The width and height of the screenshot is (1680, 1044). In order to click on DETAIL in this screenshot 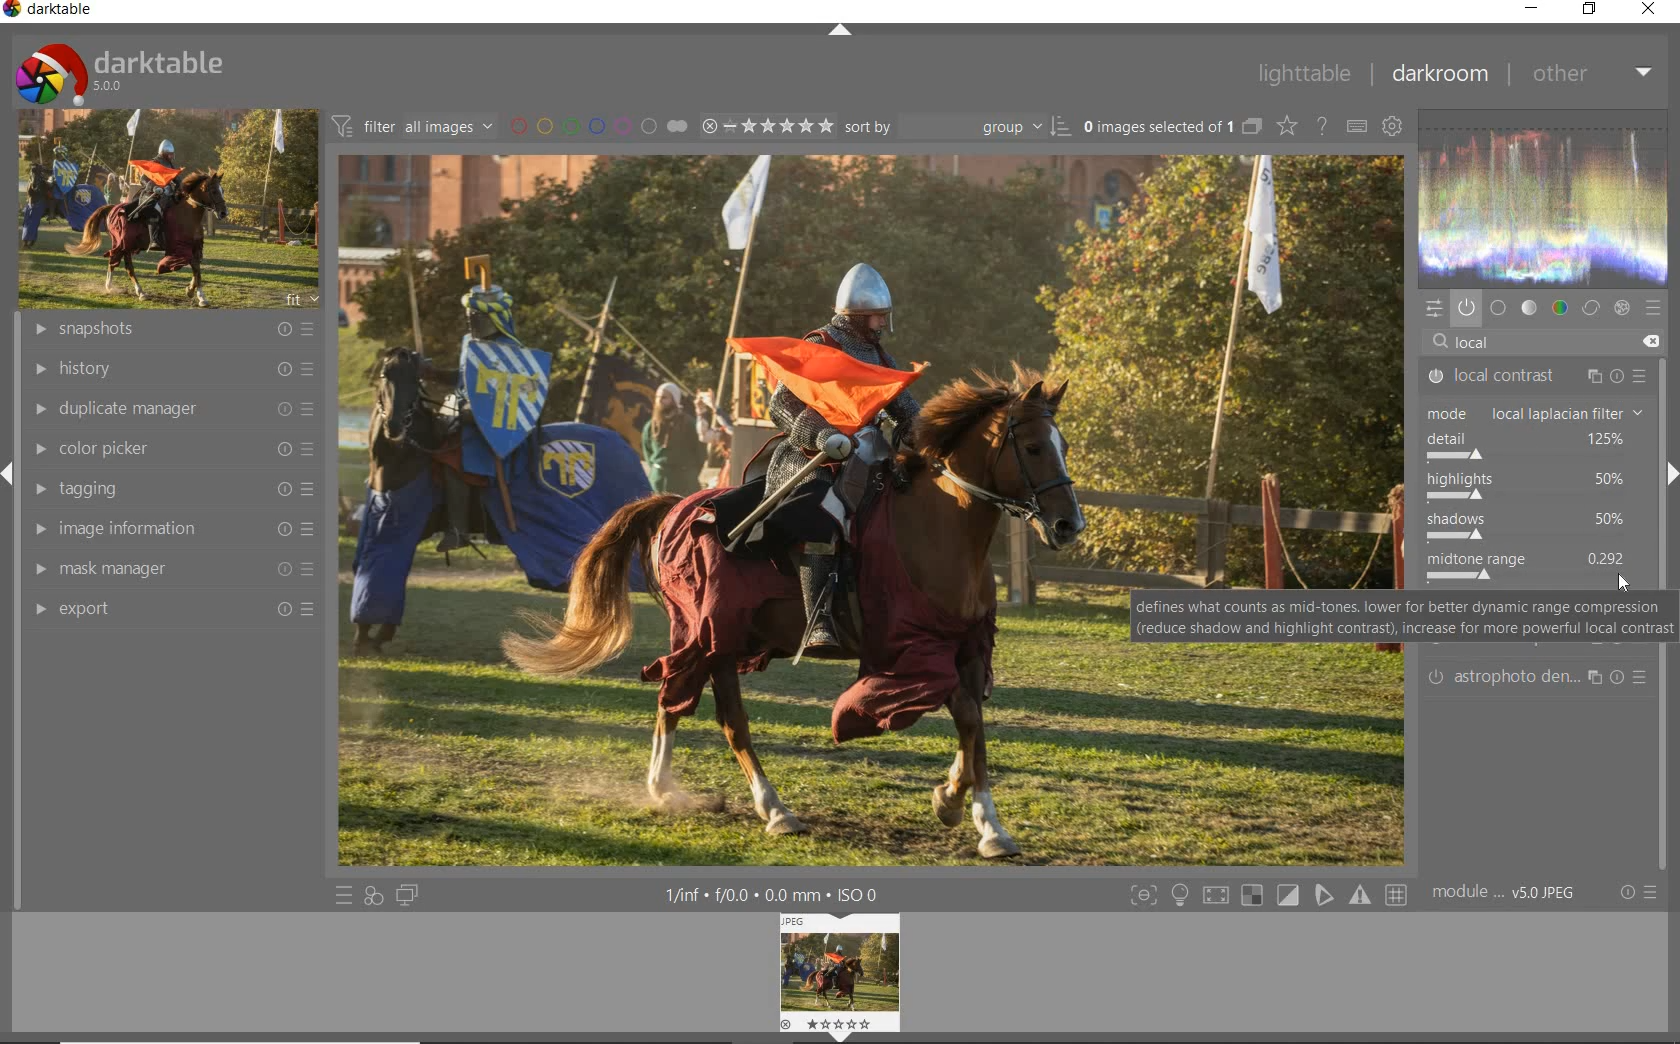, I will do `click(1536, 446)`.